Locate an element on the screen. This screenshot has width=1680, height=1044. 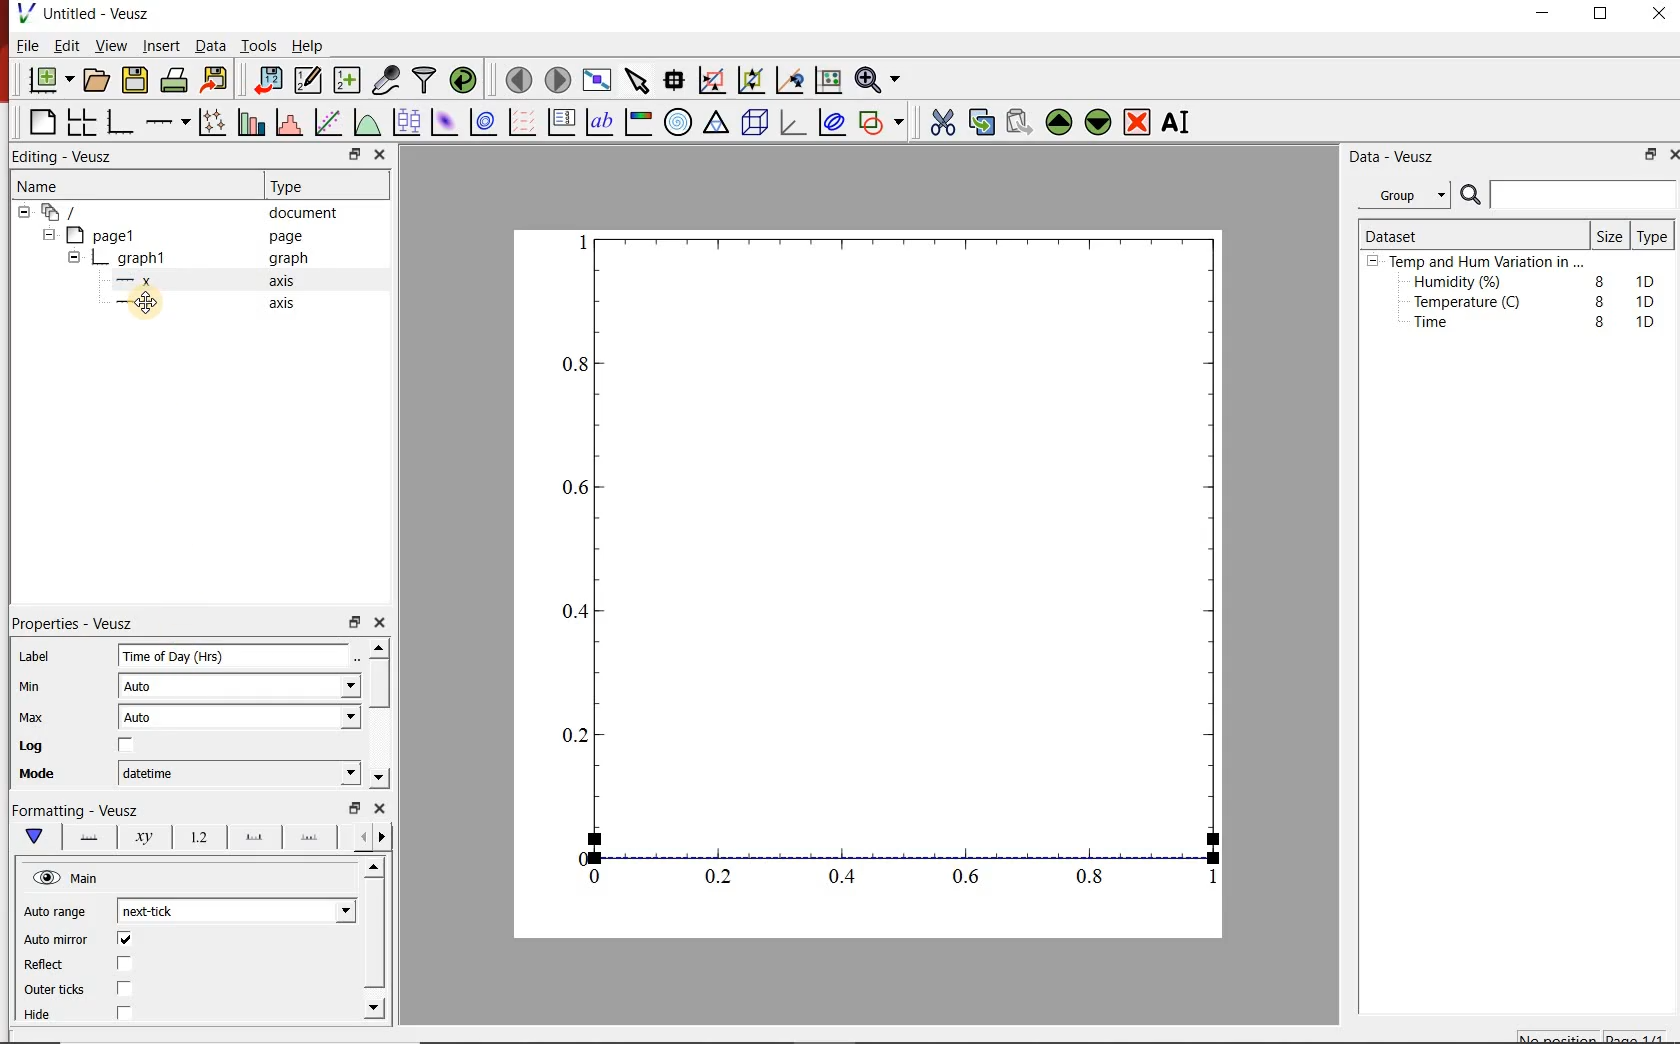
File is located at coordinates (23, 45).